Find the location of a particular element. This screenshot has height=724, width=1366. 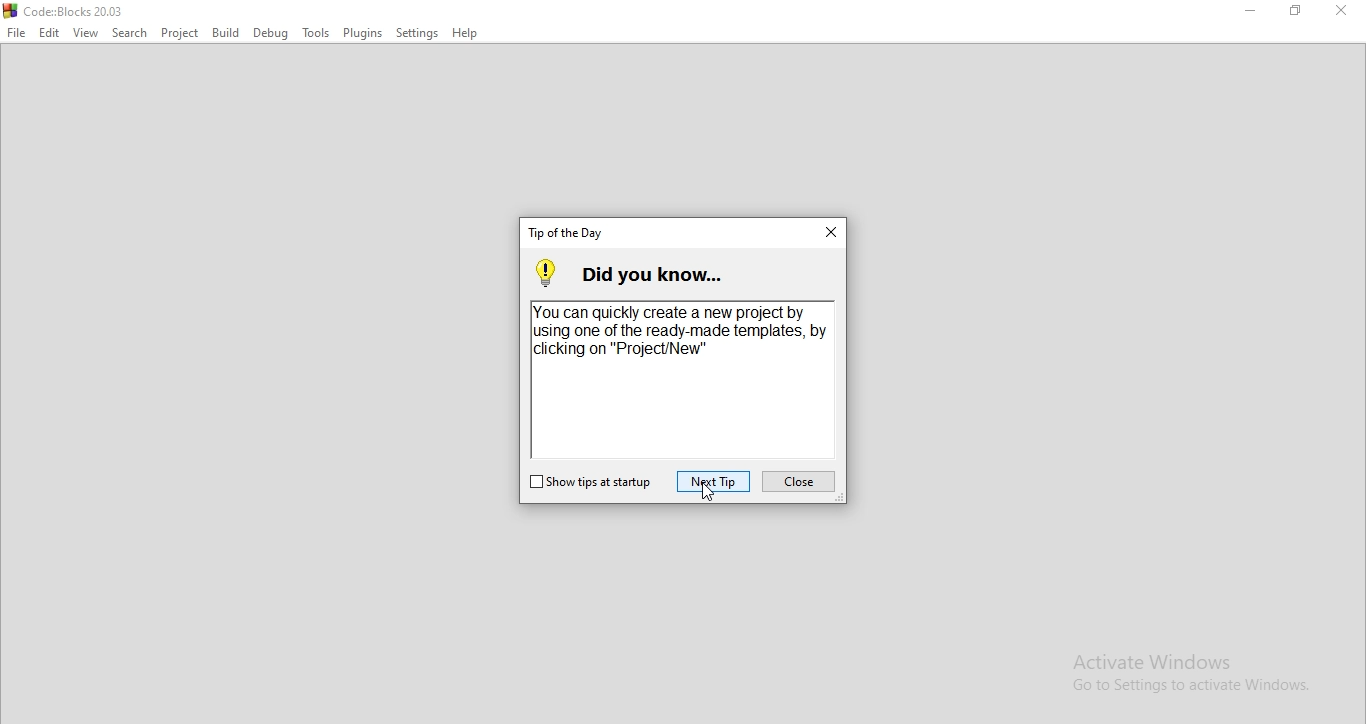

did you know is located at coordinates (676, 273).